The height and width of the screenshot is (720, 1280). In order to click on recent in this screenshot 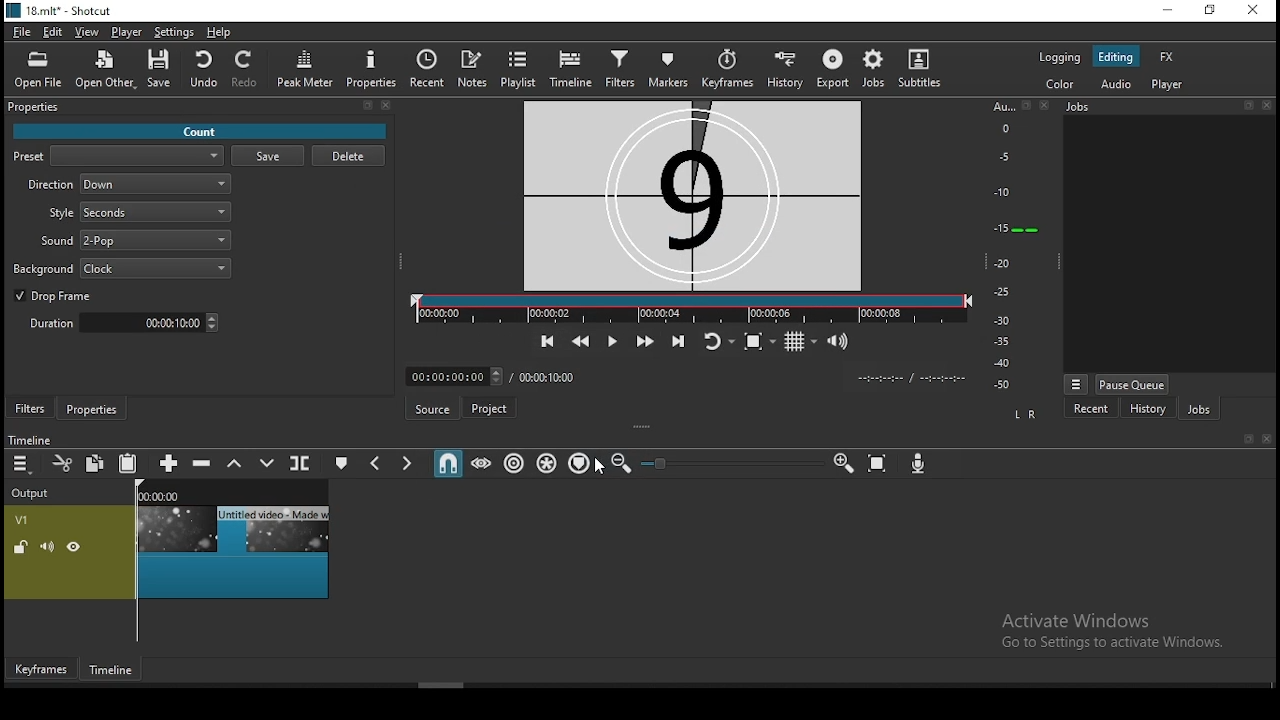, I will do `click(1092, 411)`.